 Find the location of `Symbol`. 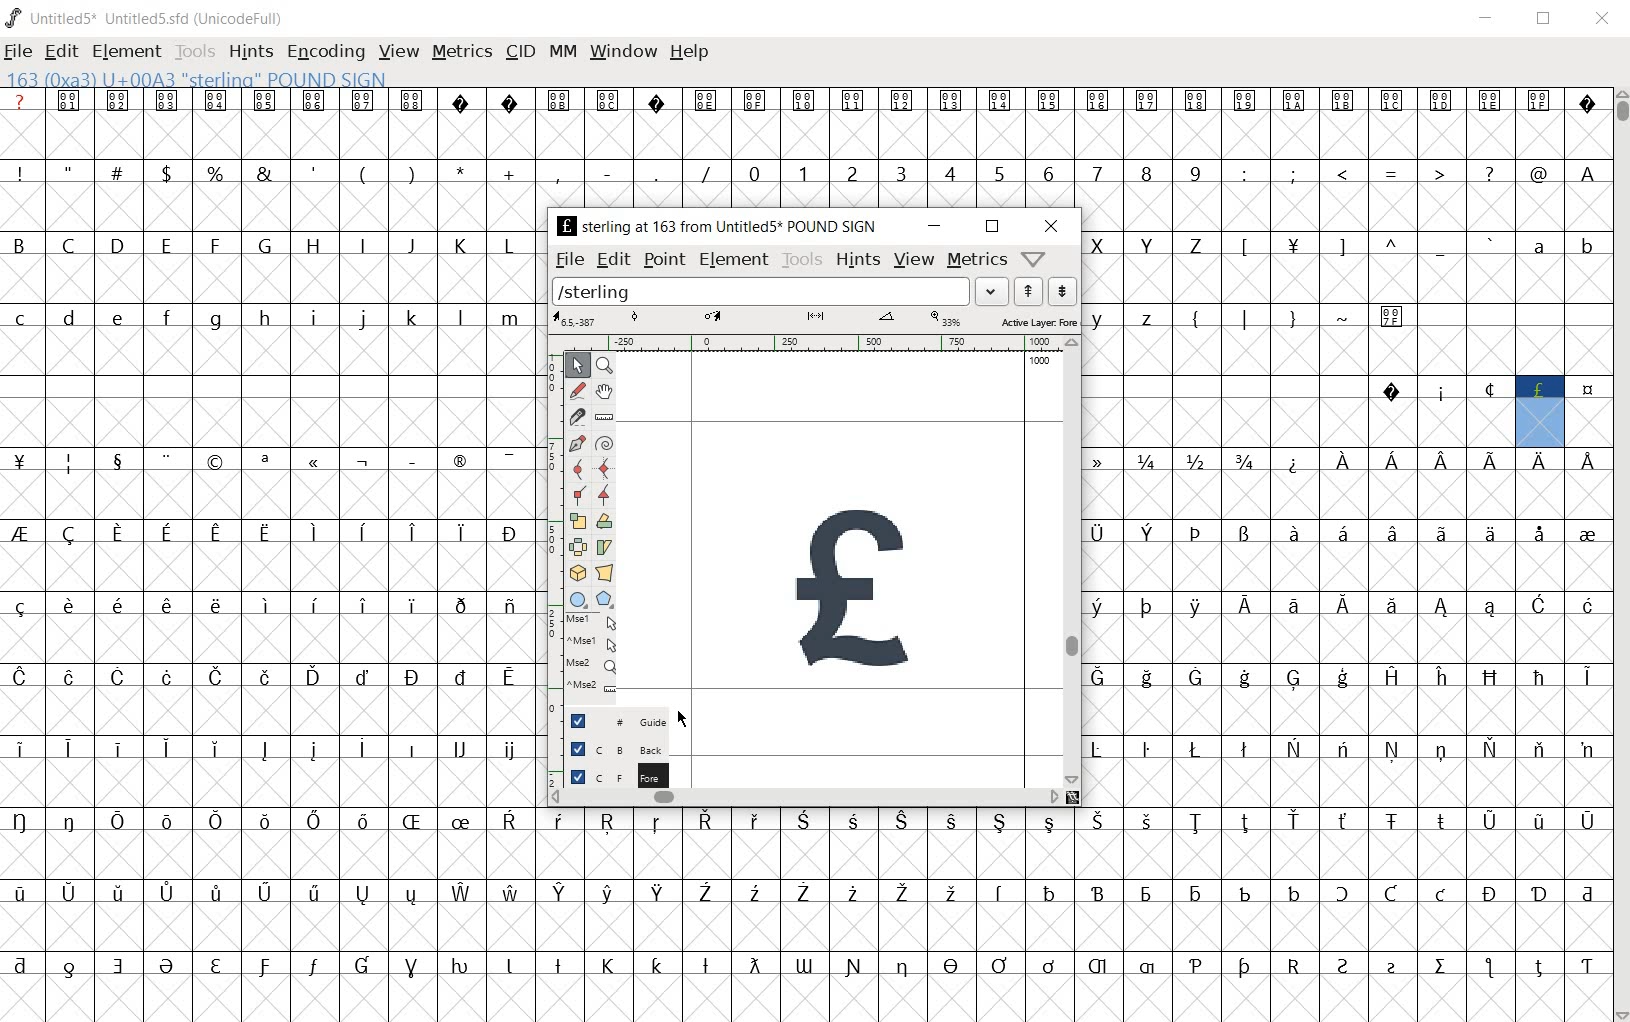

Symbol is located at coordinates (265, 823).